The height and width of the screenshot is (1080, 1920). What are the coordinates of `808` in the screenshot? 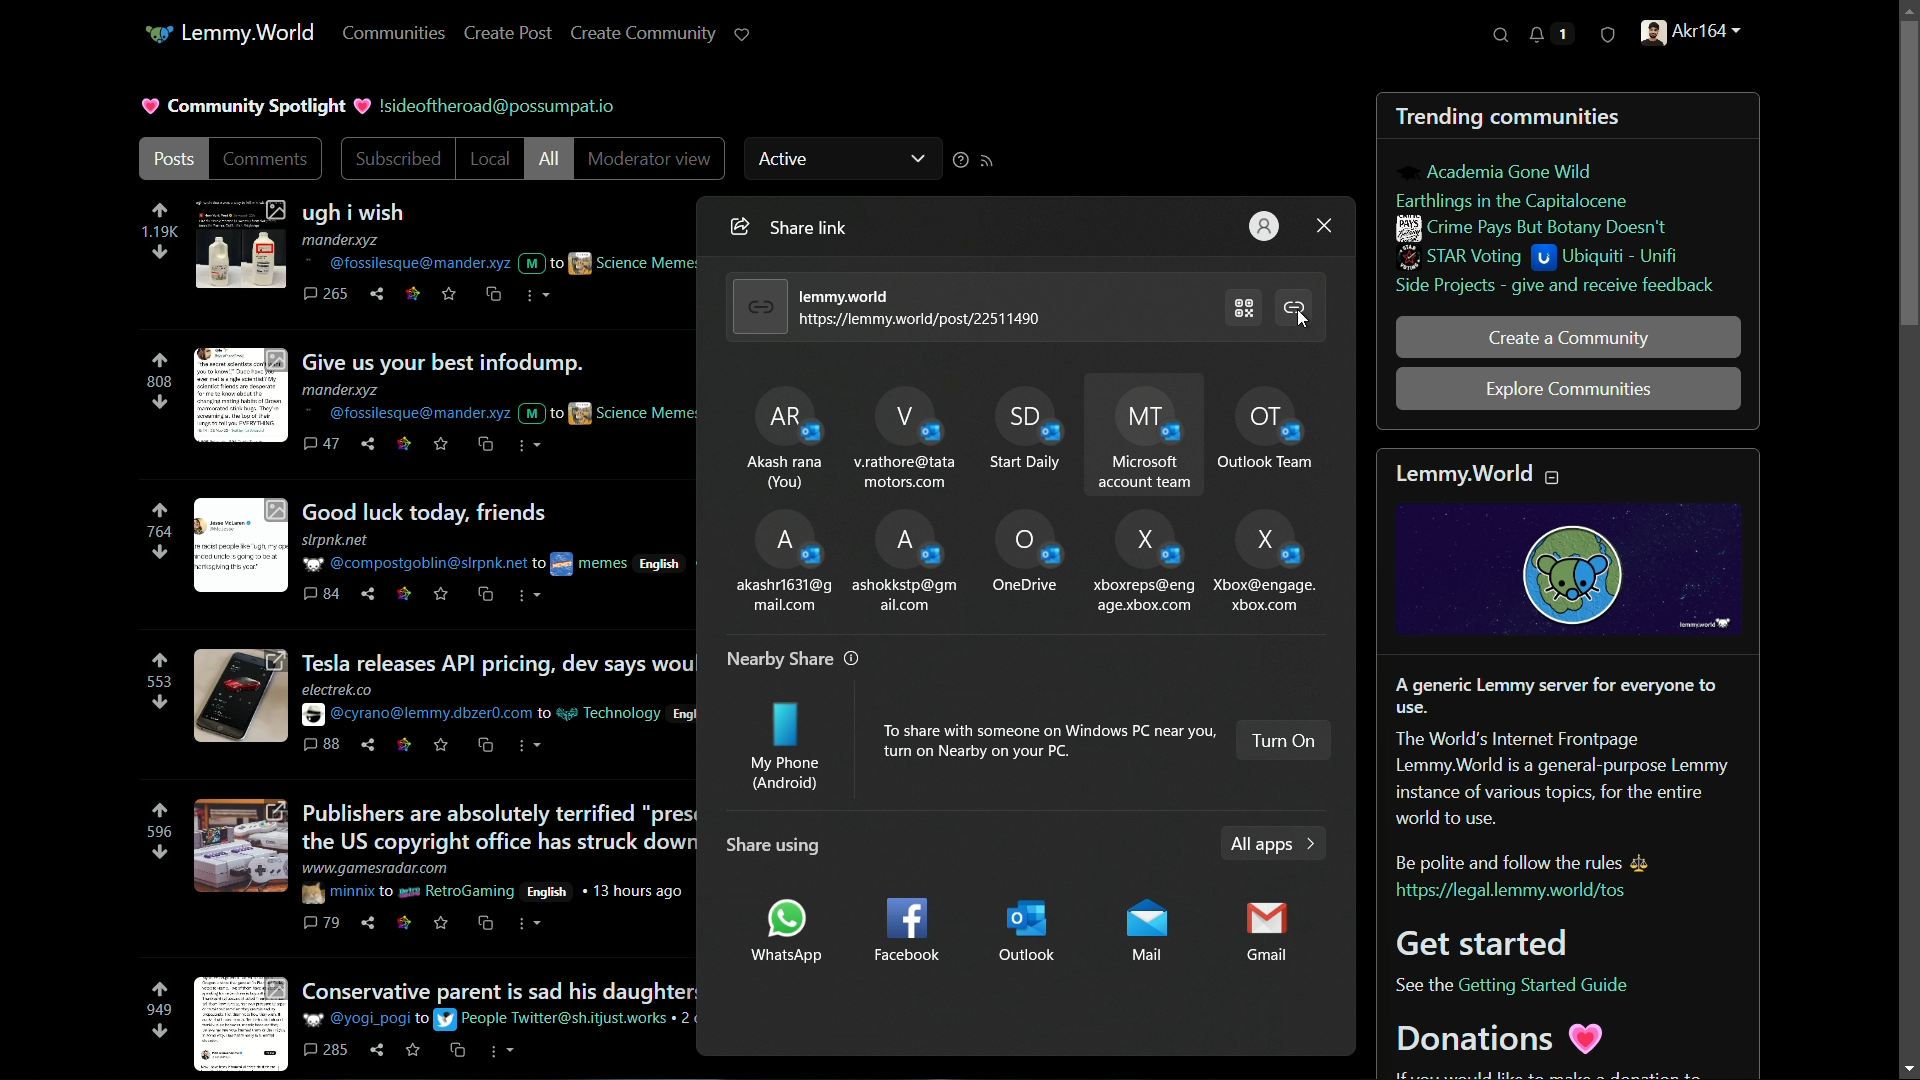 It's located at (160, 383).